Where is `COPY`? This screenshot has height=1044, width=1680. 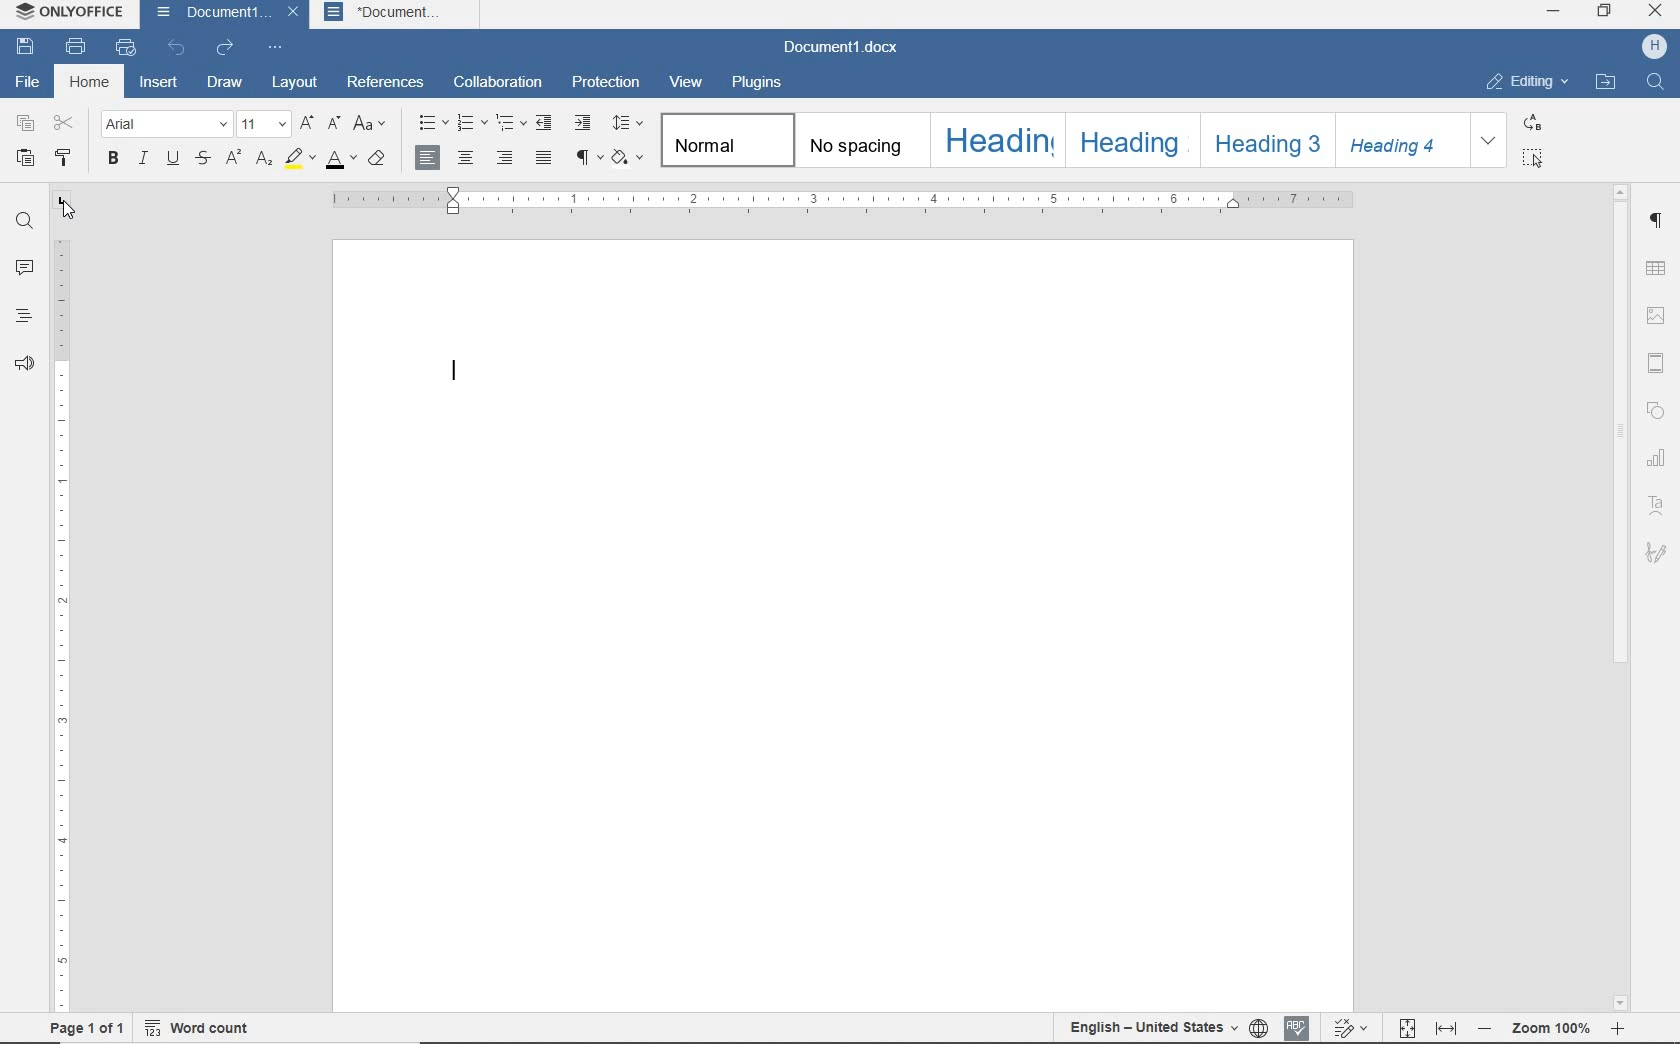 COPY is located at coordinates (26, 123).